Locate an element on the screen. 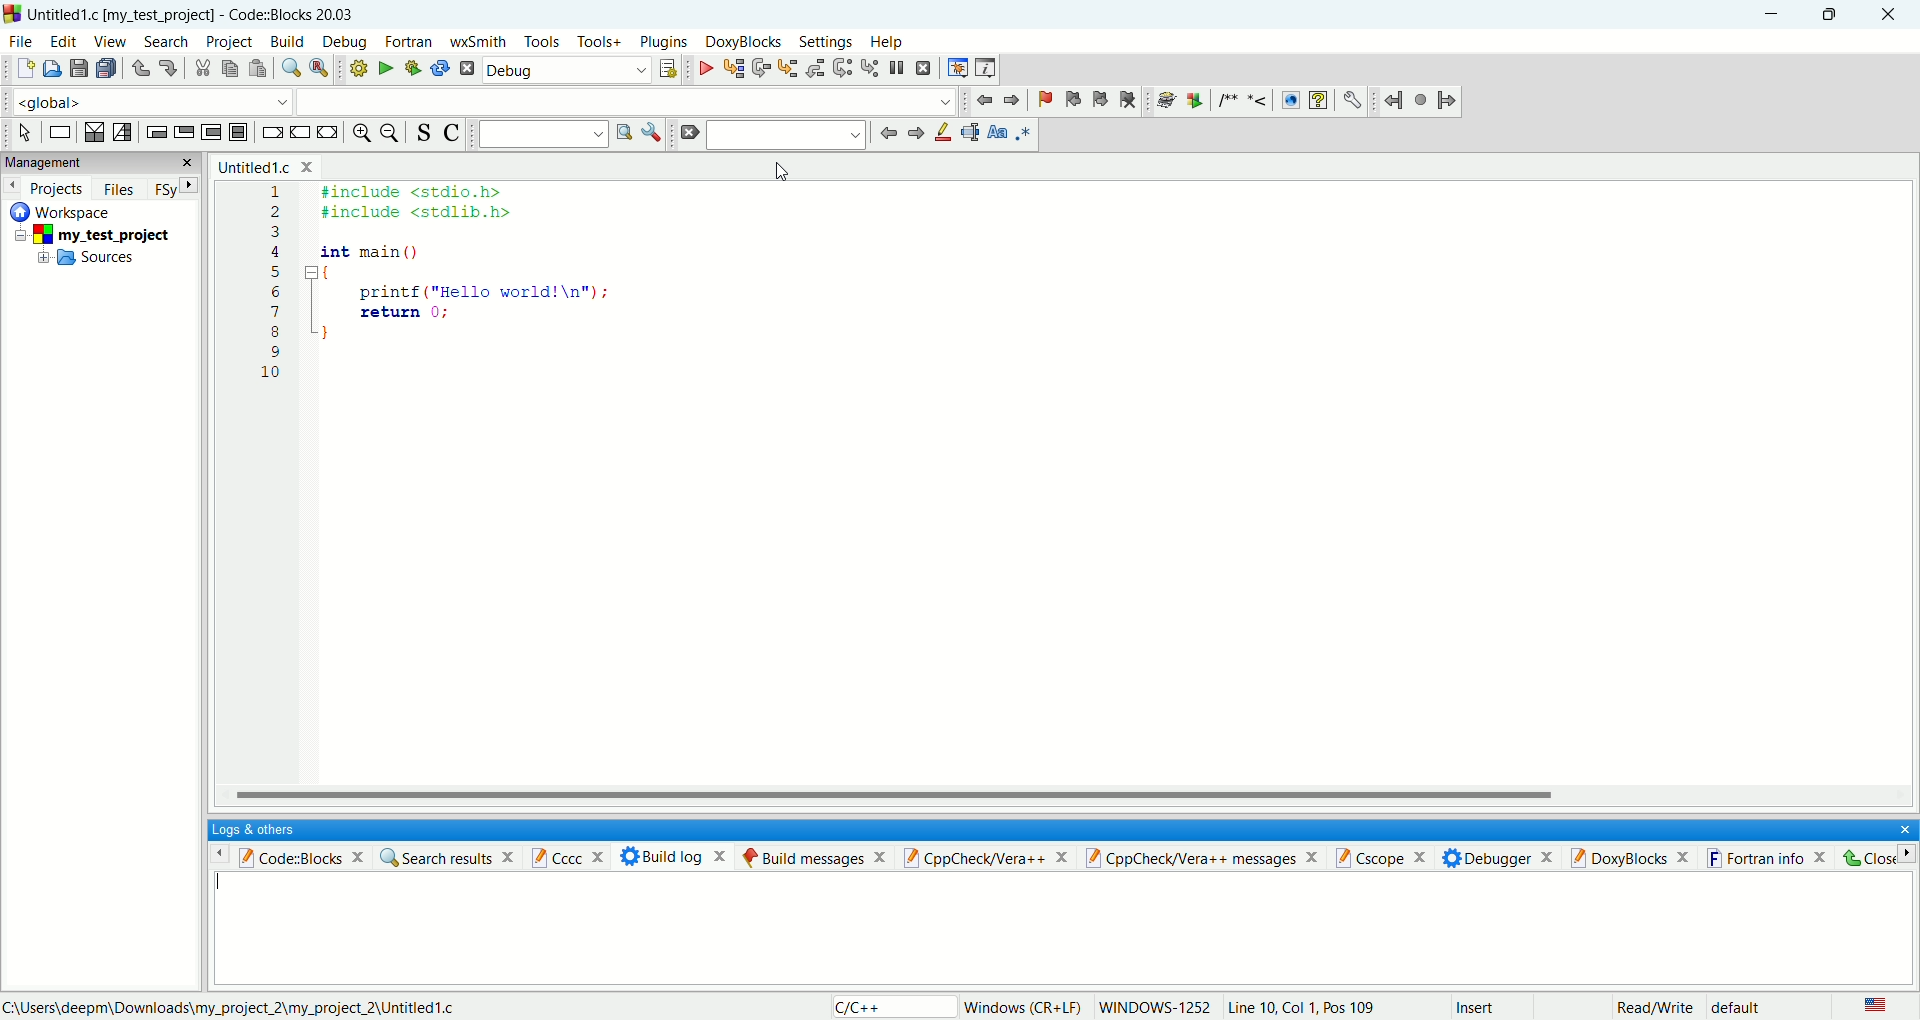 The height and width of the screenshot is (1020, 1920). sources is located at coordinates (87, 261).